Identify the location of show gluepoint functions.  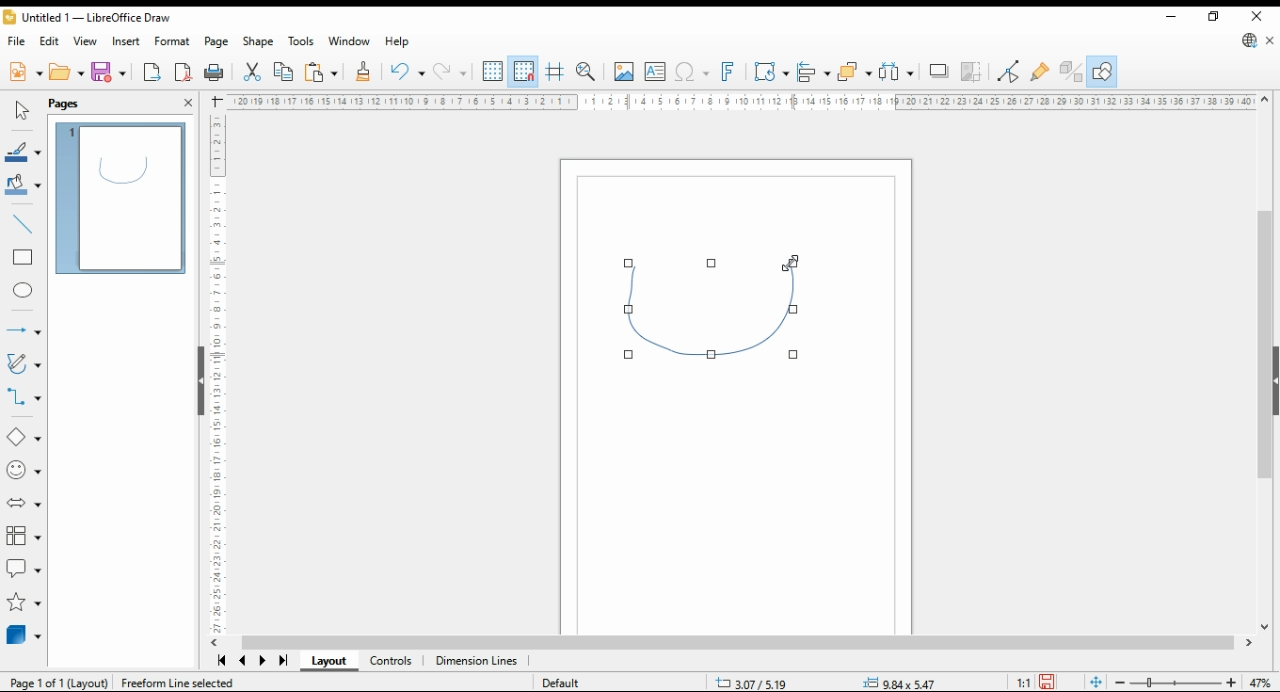
(1041, 72).